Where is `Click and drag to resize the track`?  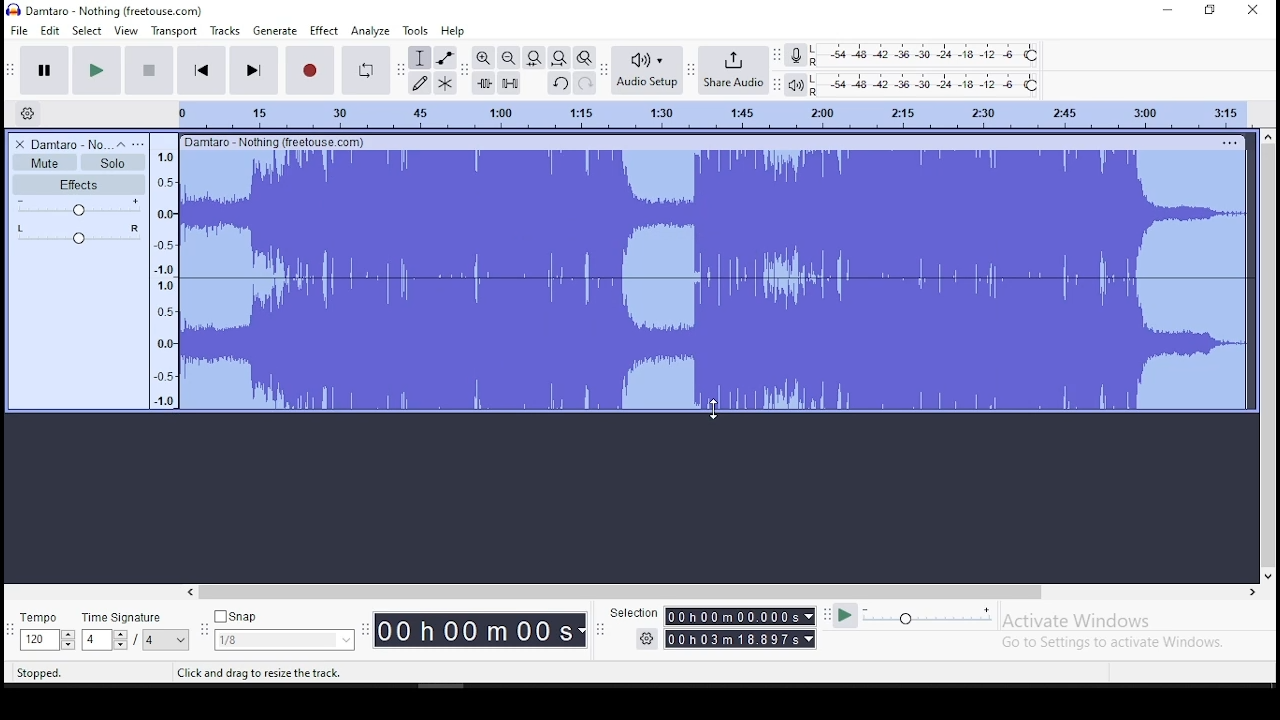
Click and drag to resize the track is located at coordinates (259, 673).